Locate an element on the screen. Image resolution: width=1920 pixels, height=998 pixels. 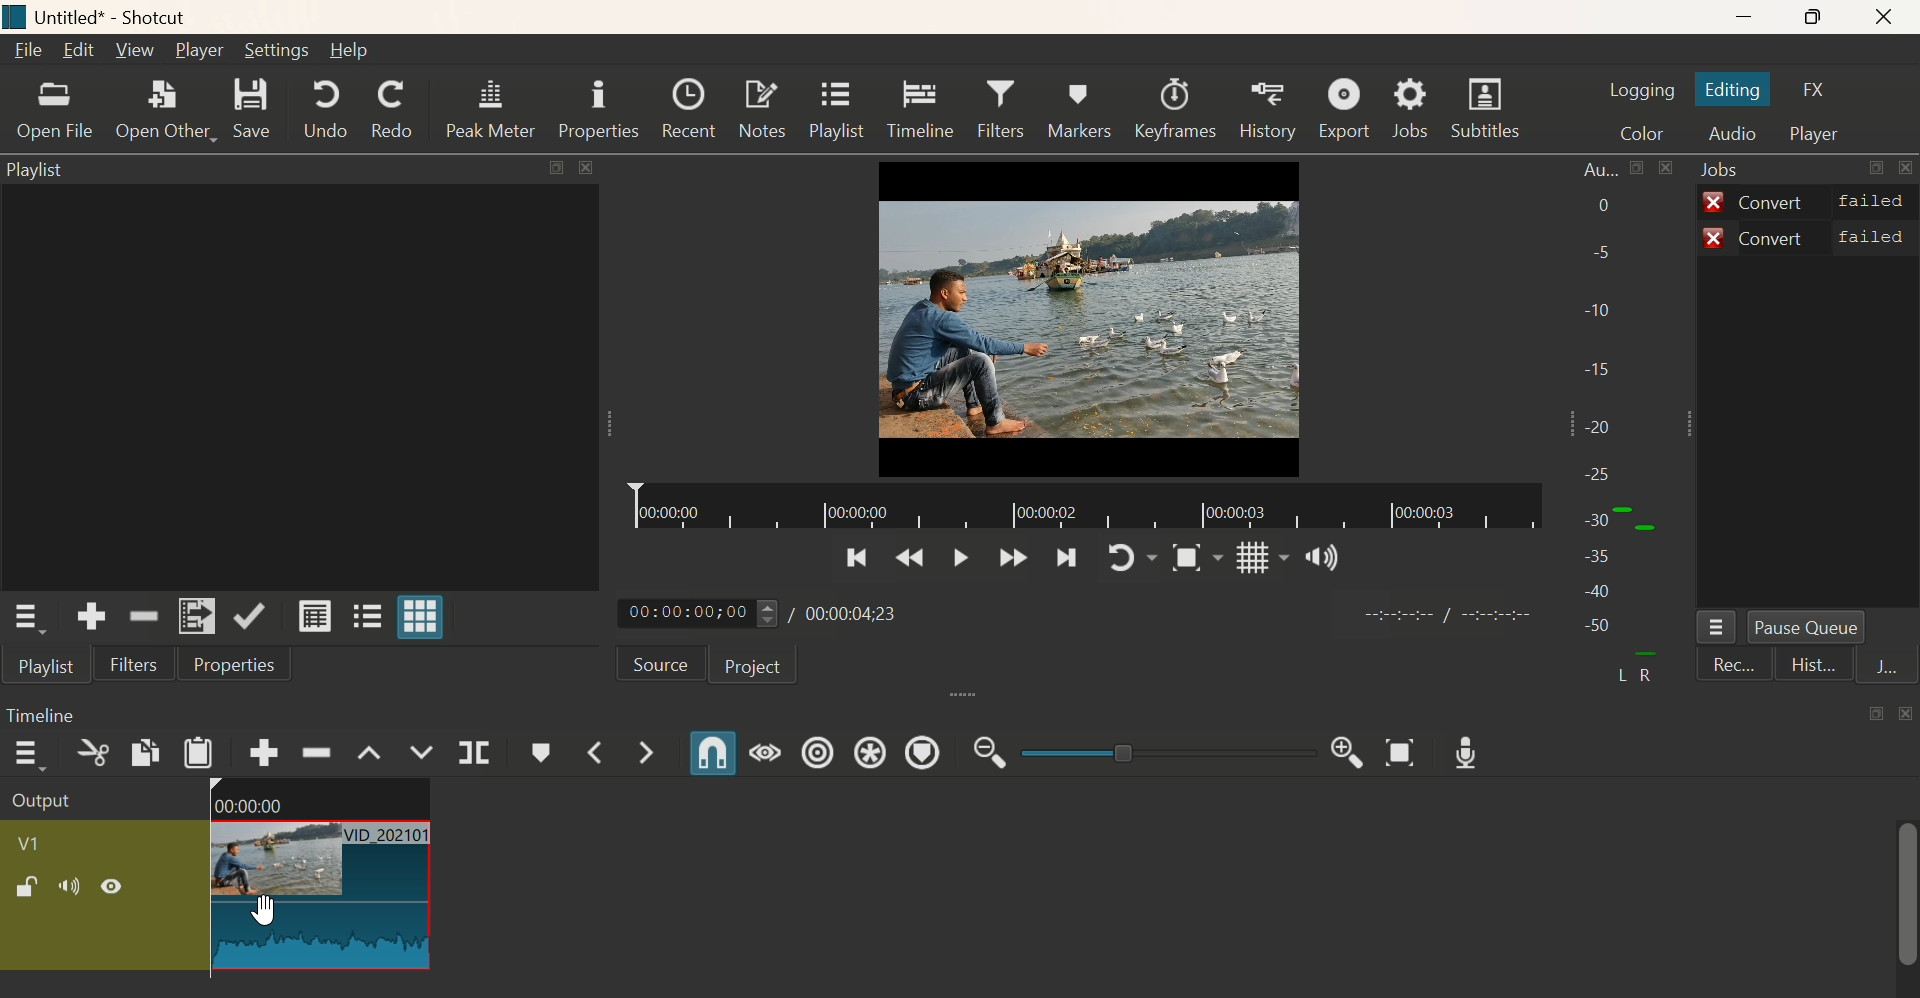
Convert is located at coordinates (1810, 237).